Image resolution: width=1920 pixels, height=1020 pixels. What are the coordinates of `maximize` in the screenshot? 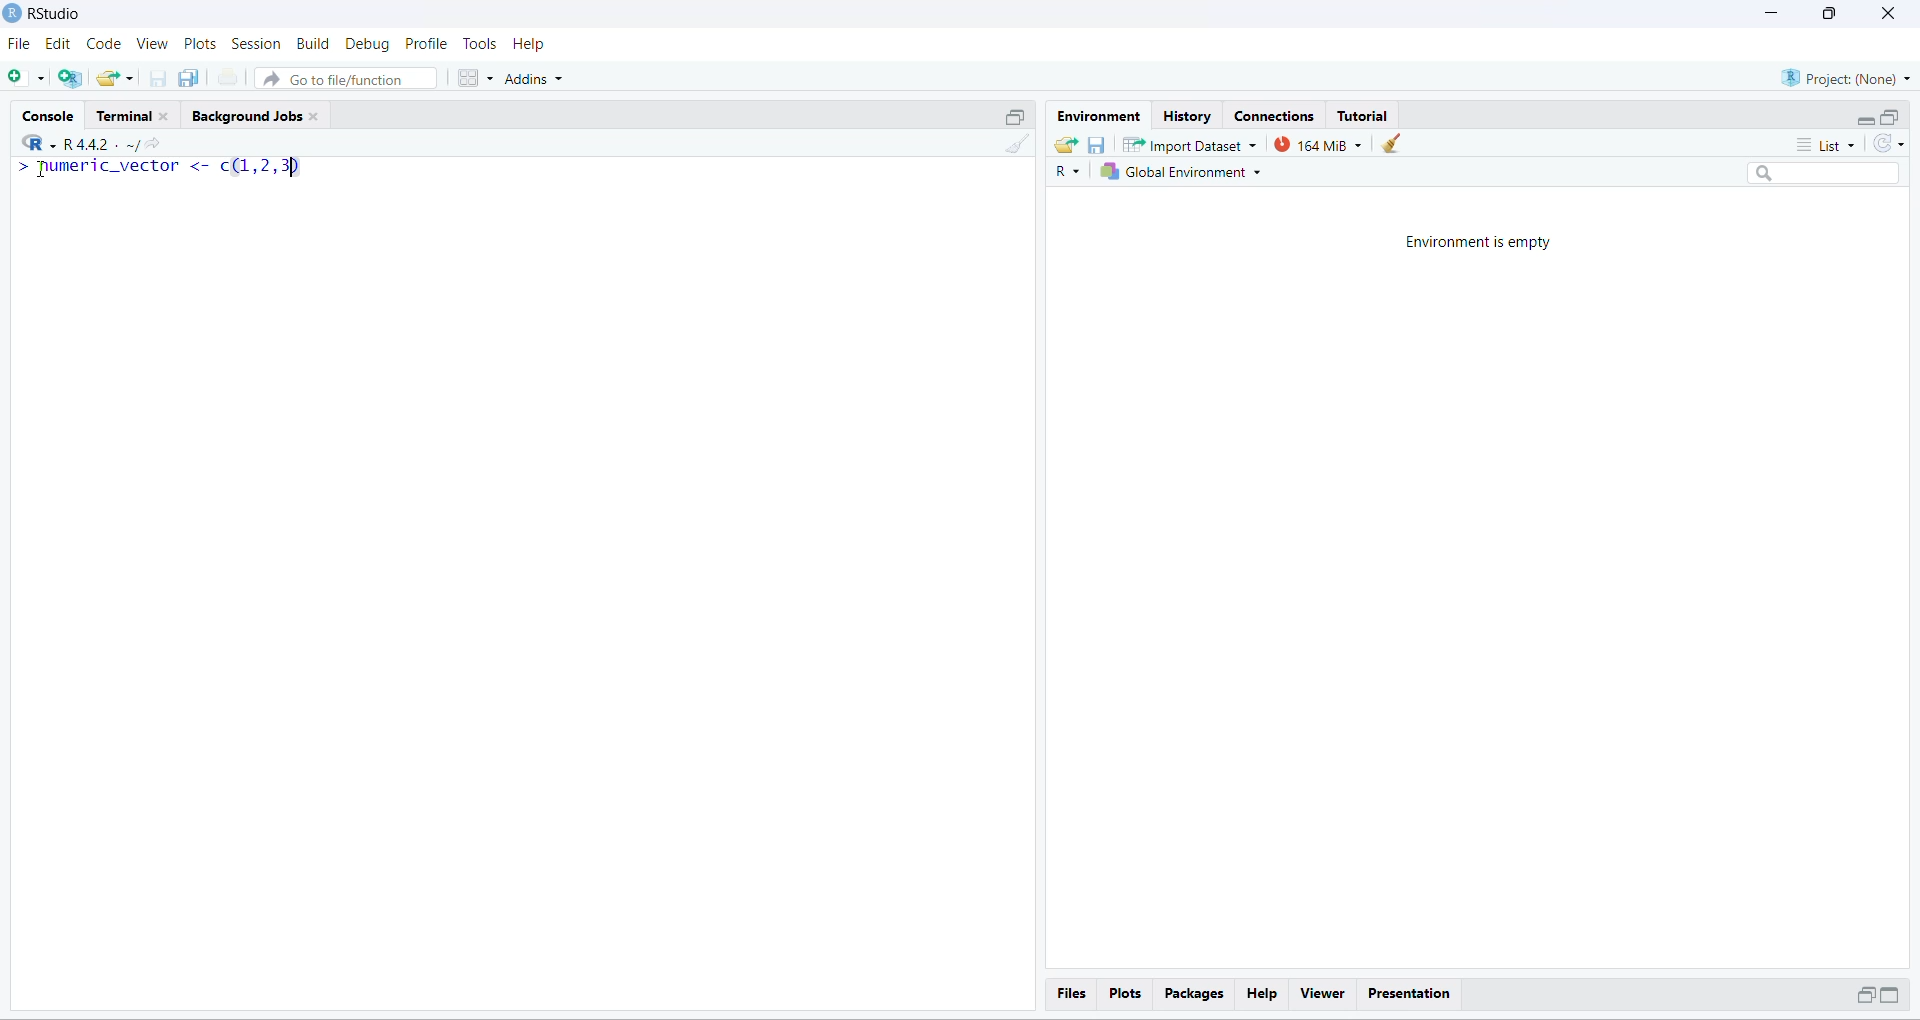 It's located at (1015, 116).